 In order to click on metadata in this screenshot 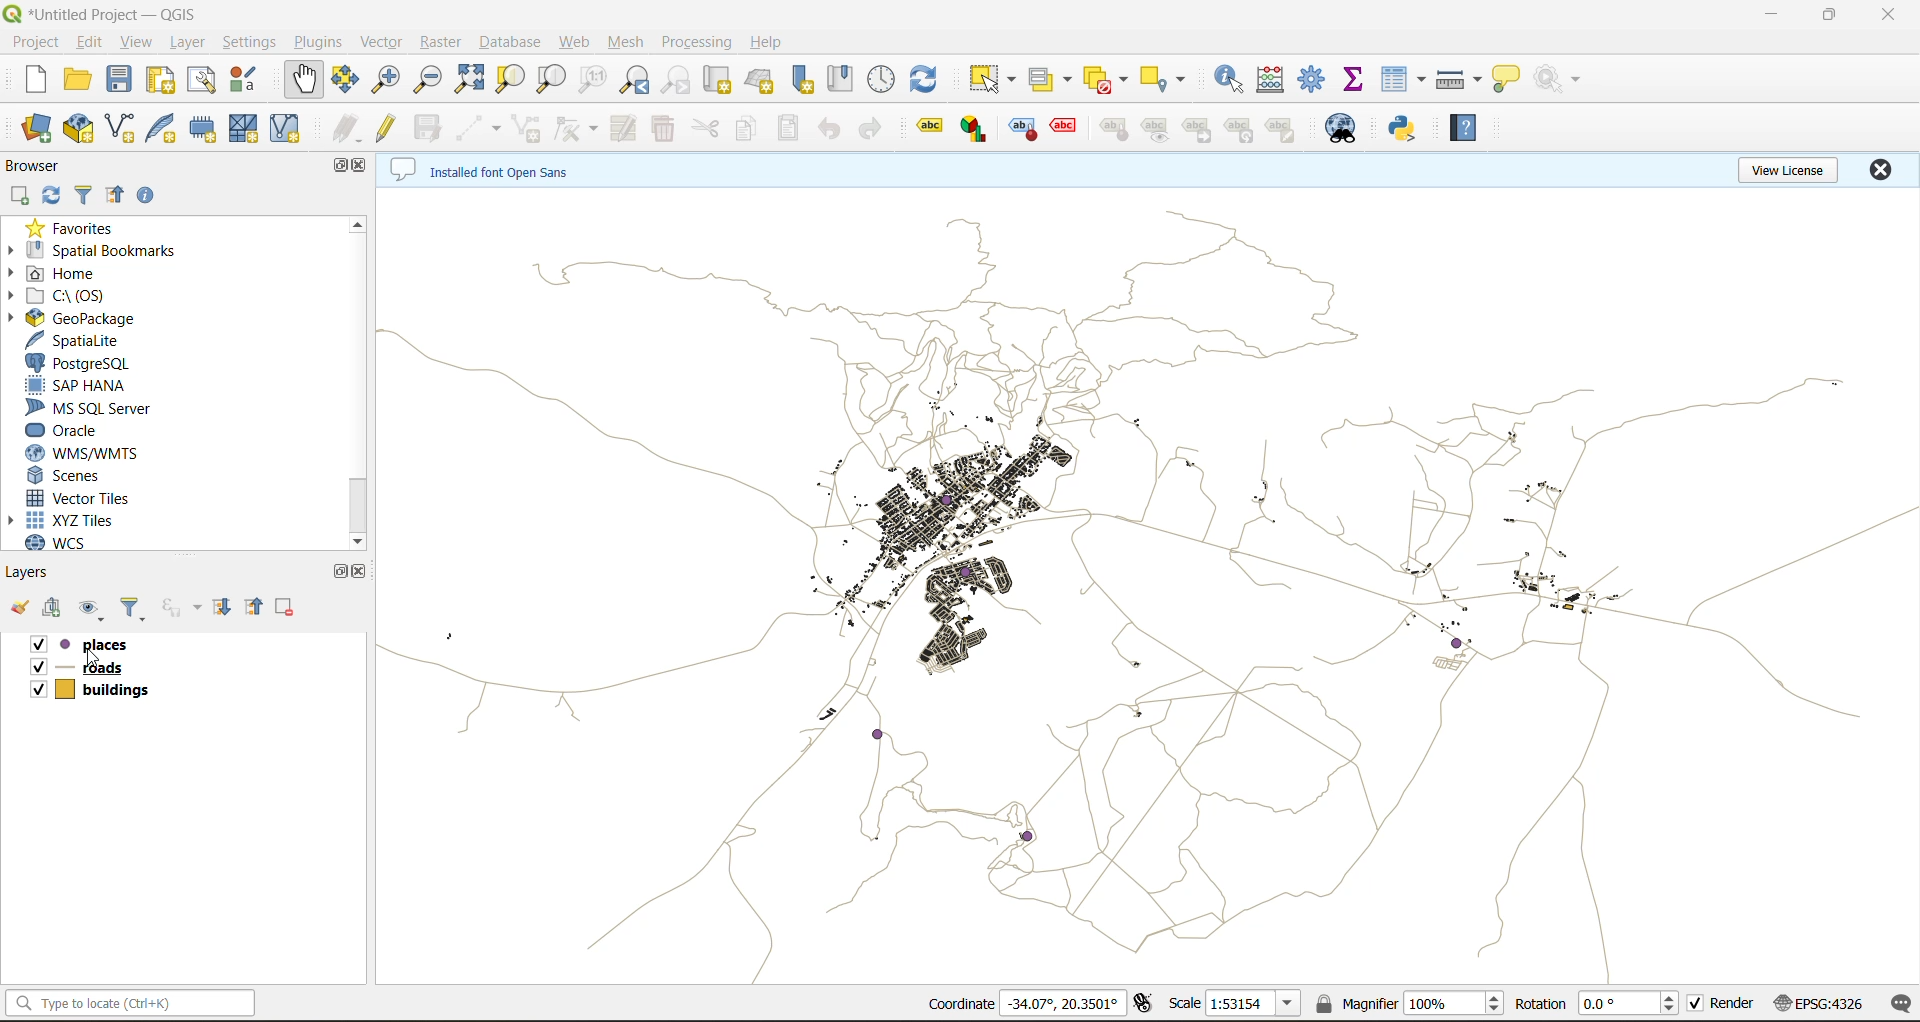, I will do `click(499, 168)`.